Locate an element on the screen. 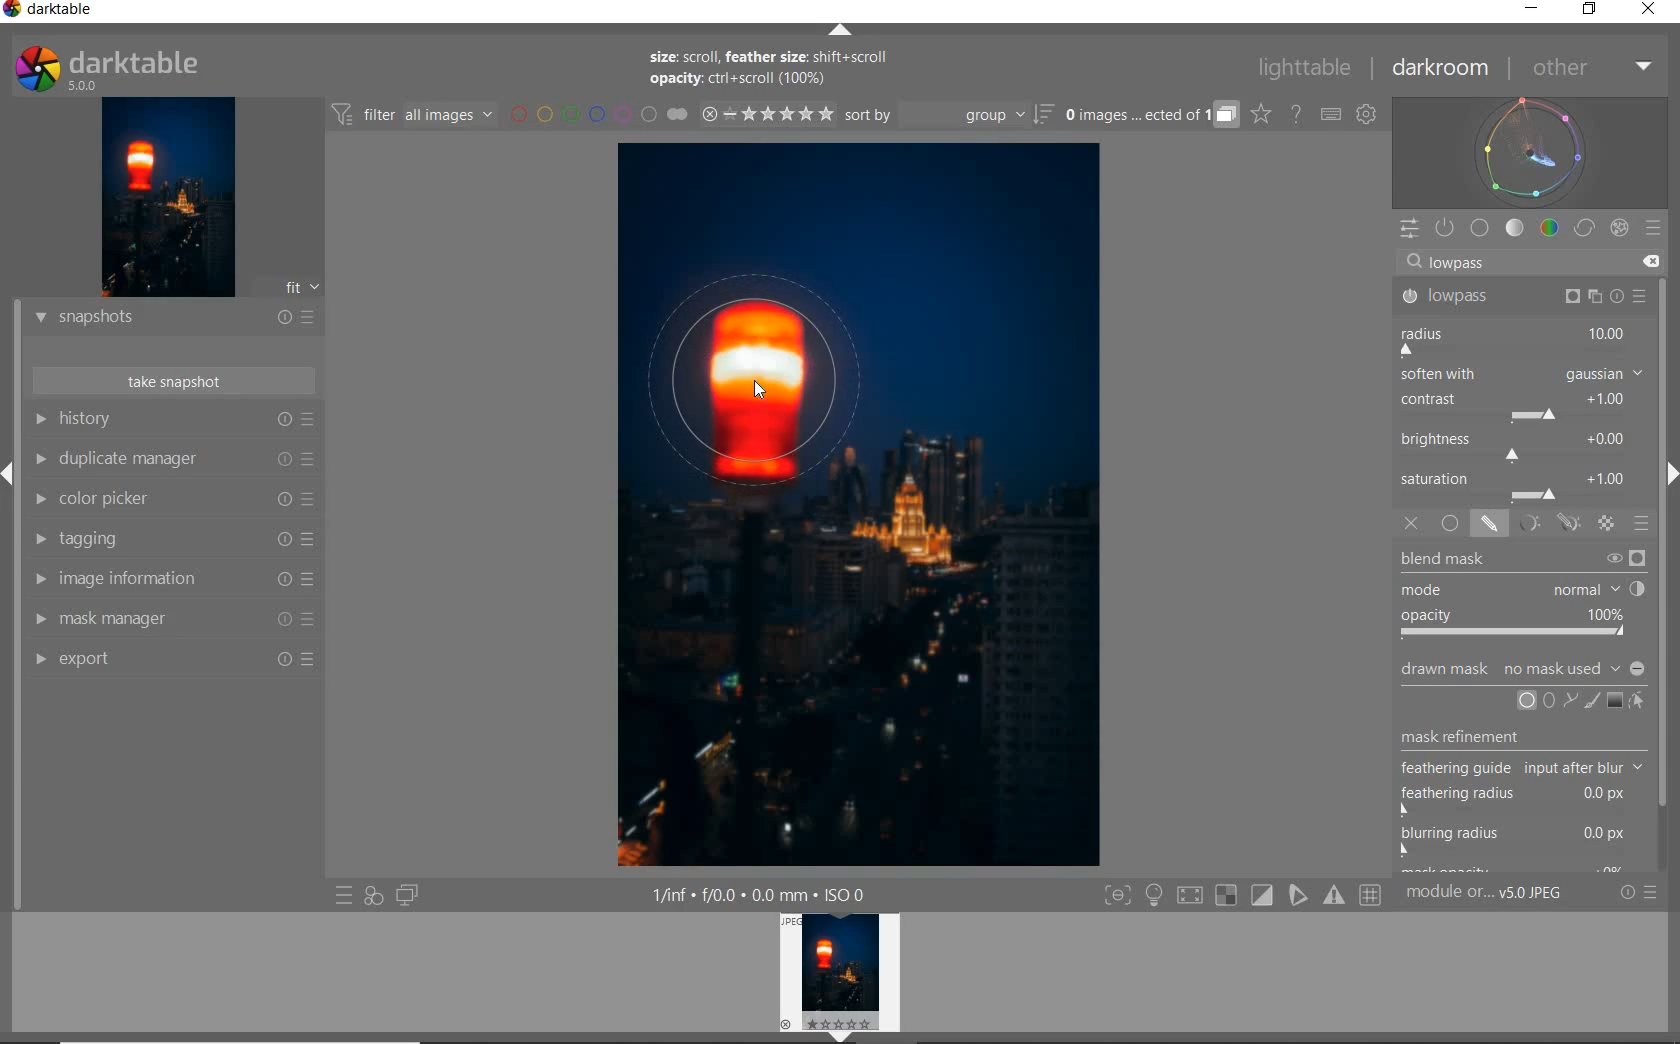 This screenshot has width=1680, height=1044. DISPLAY A SECOND DARKROOM IMAGE WINDOW is located at coordinates (407, 896).